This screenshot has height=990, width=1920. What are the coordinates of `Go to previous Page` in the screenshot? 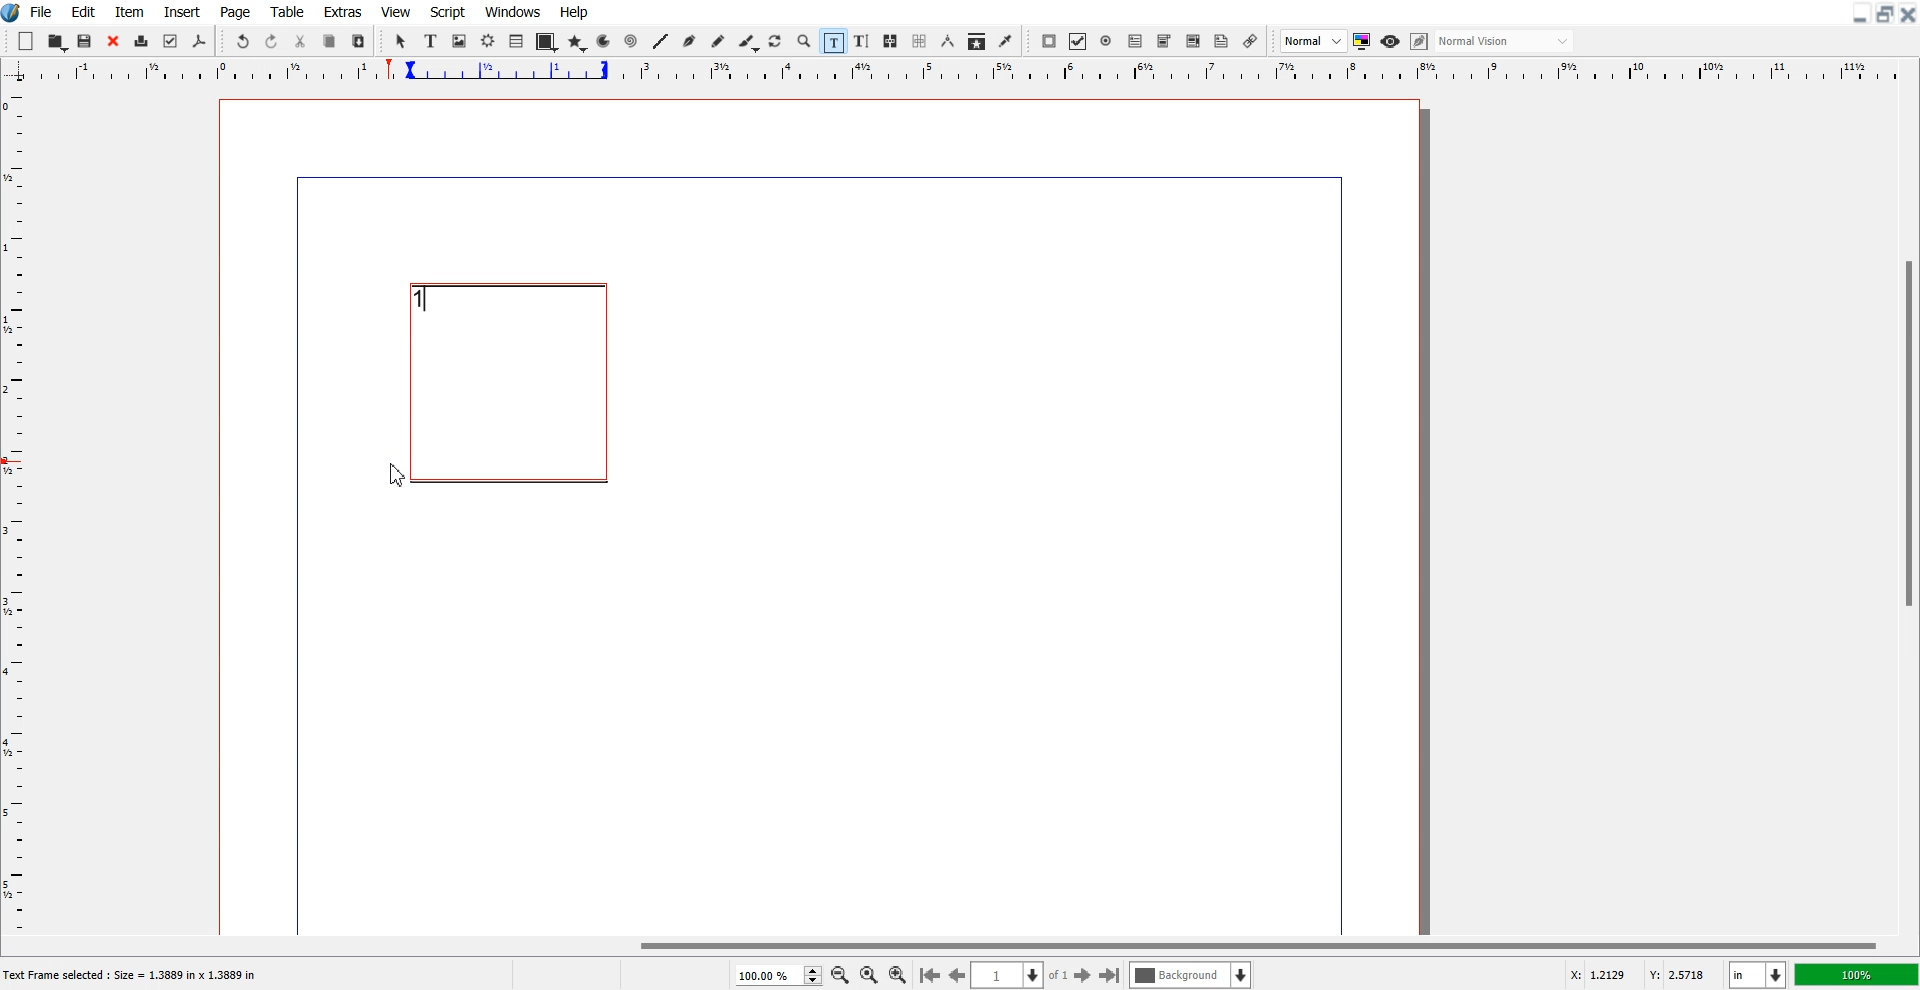 It's located at (958, 974).